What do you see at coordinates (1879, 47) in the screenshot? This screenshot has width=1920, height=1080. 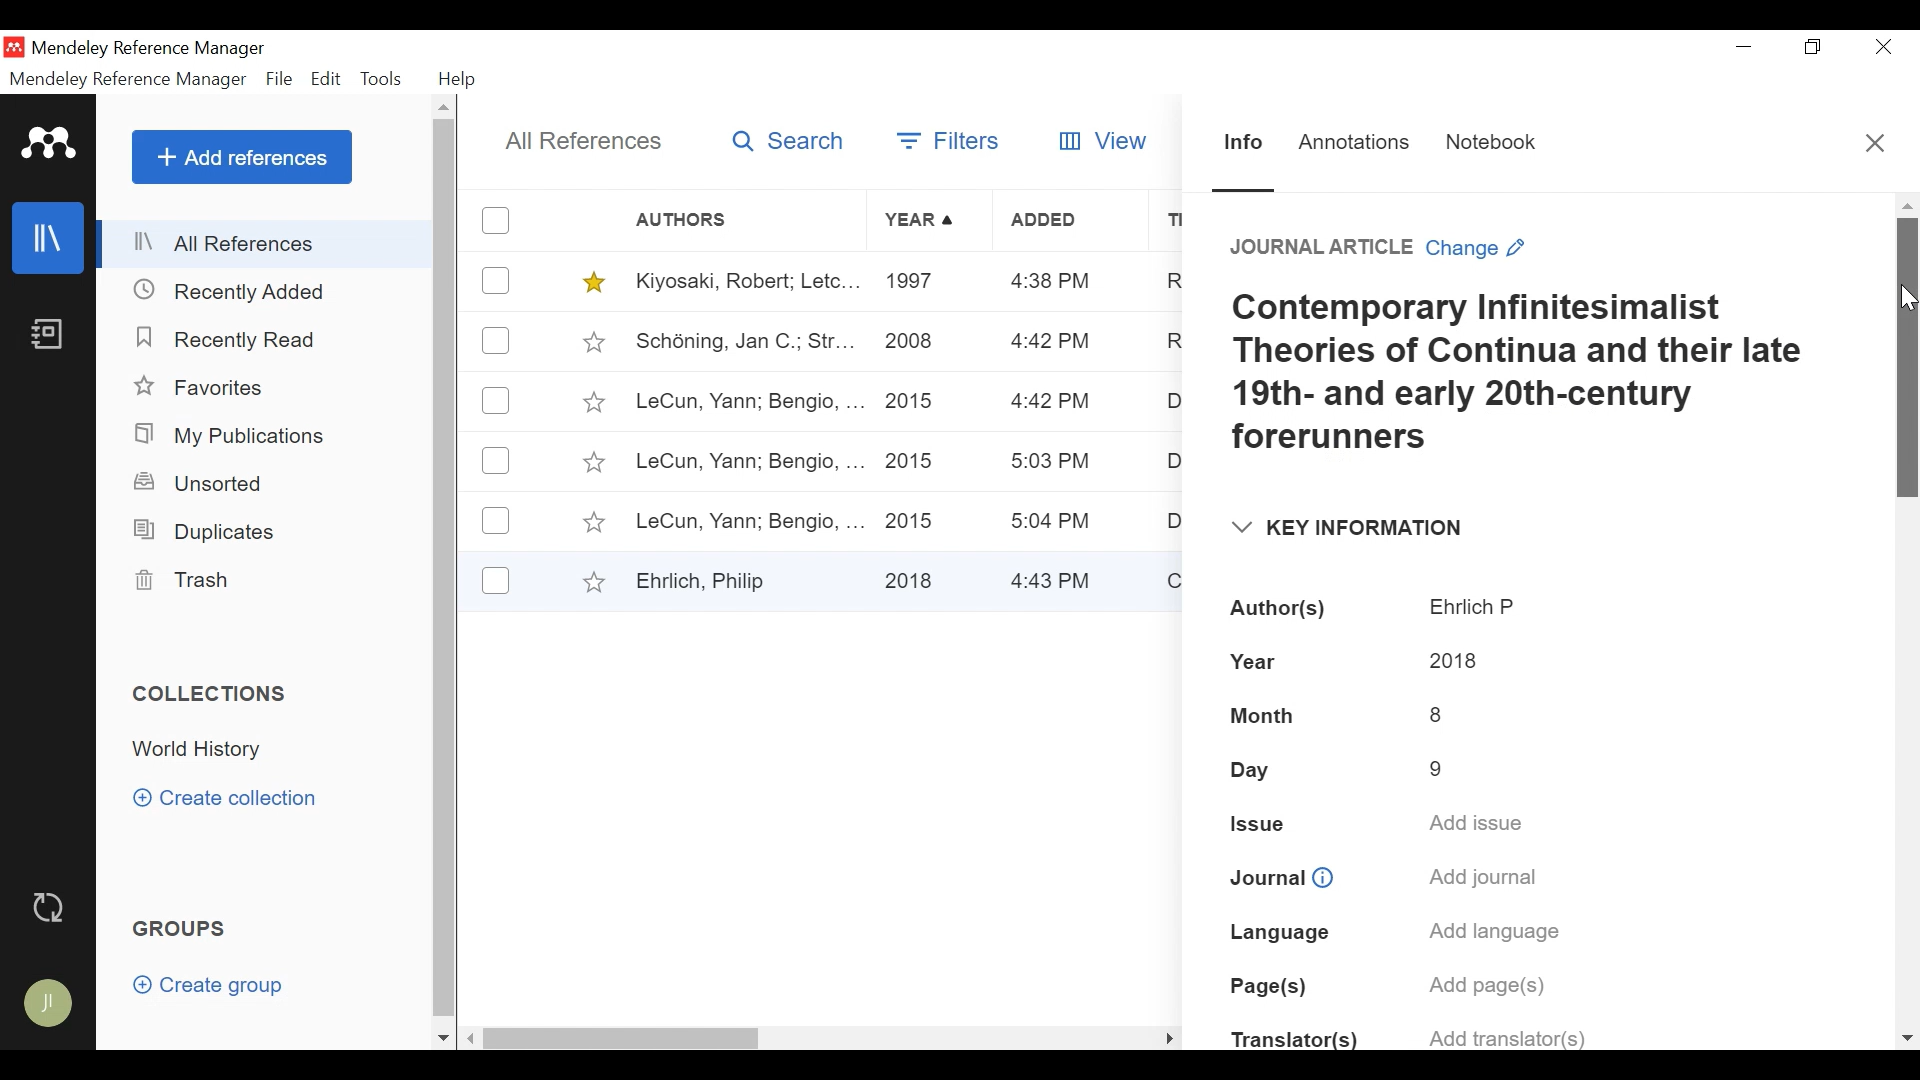 I see `Close` at bounding box center [1879, 47].